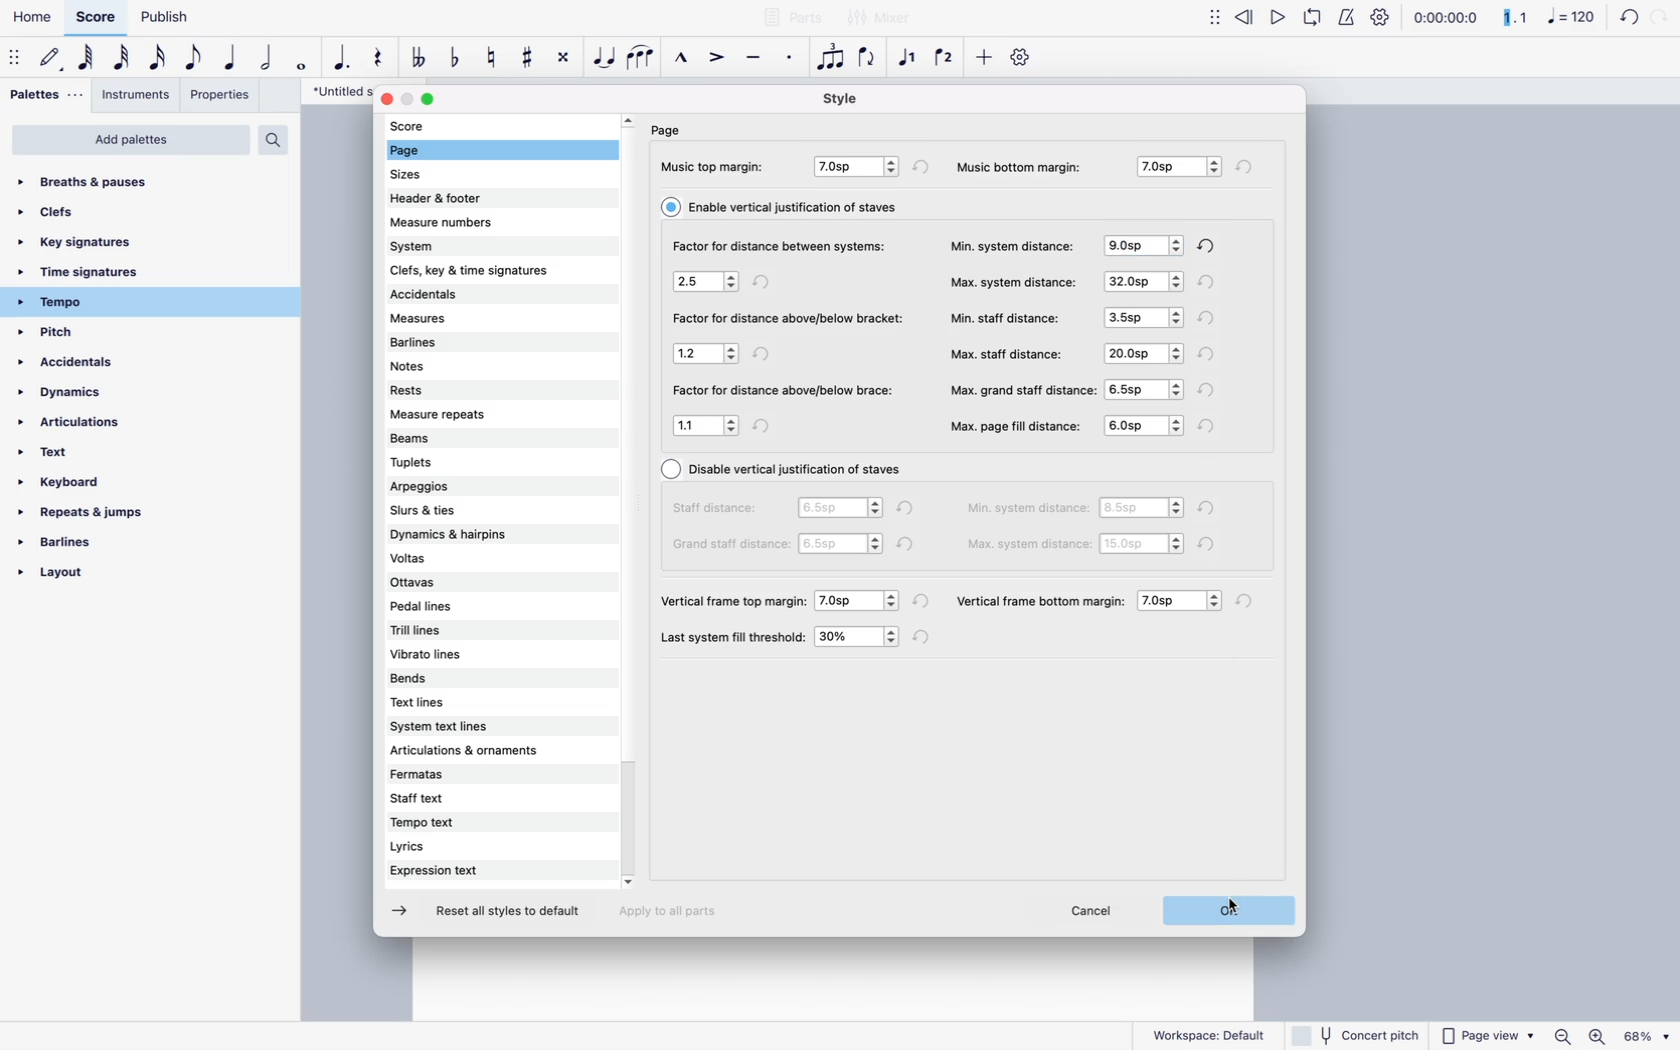 The height and width of the screenshot is (1050, 1680). I want to click on Tuning time, so click(1499, 19).